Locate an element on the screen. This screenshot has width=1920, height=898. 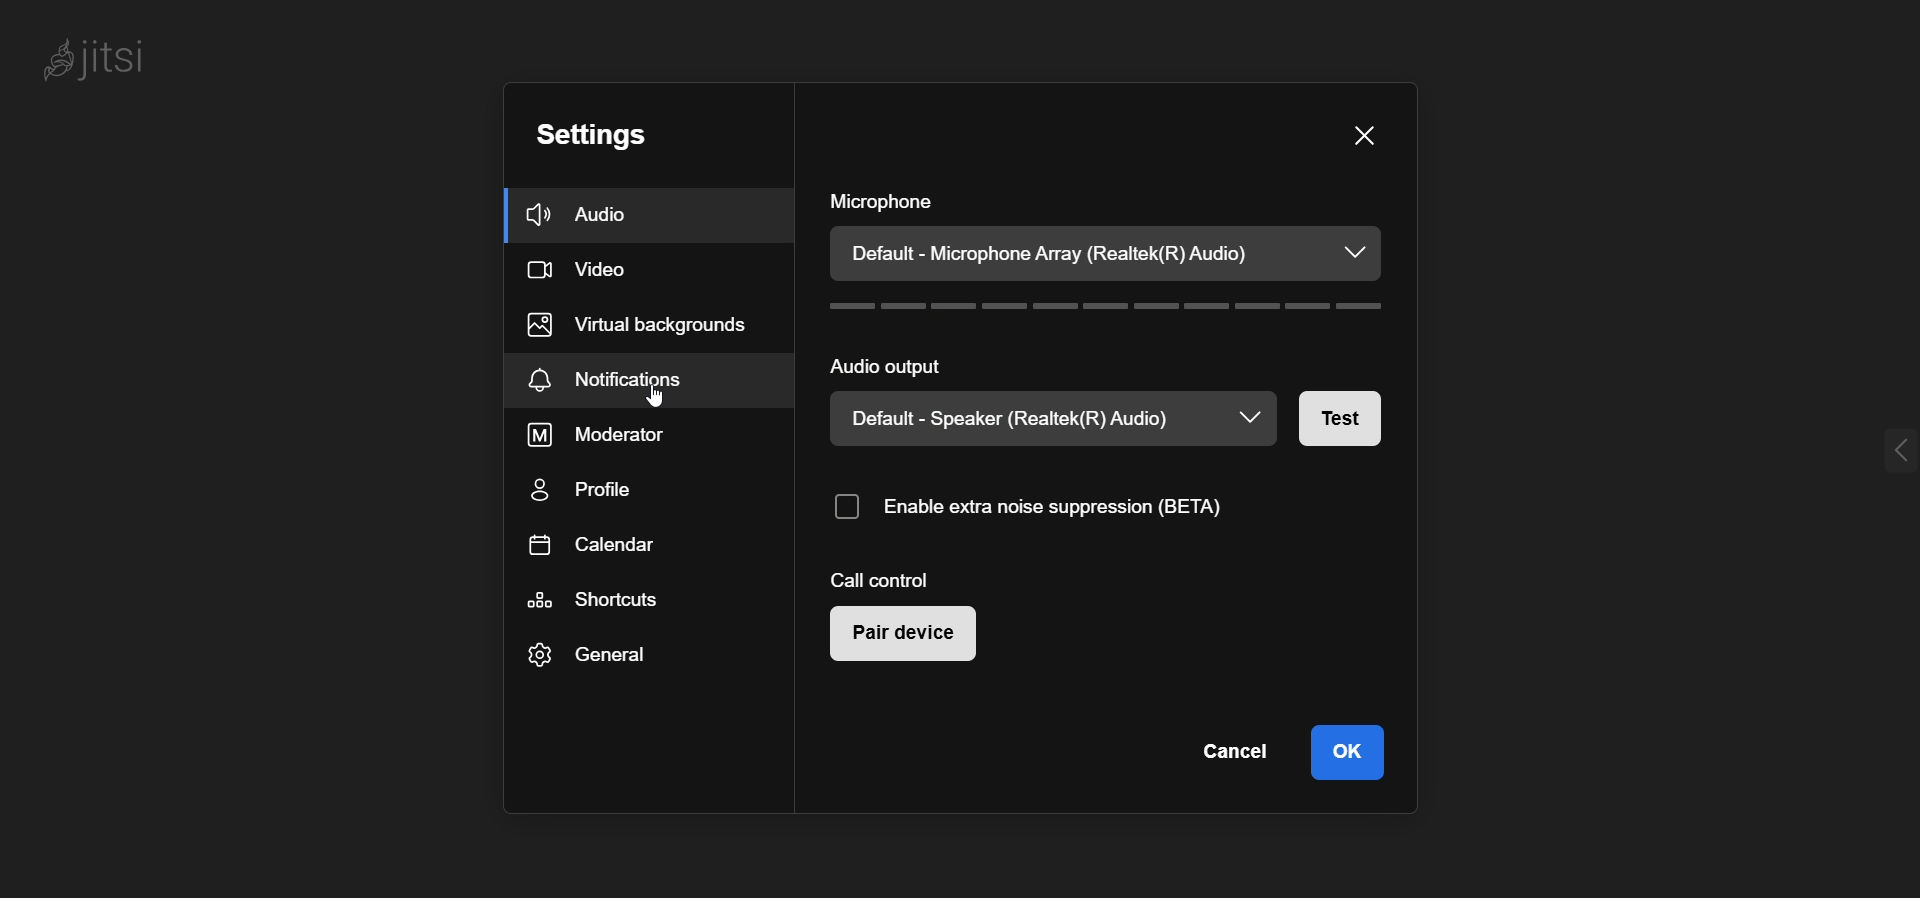
virtual background is located at coordinates (638, 321).